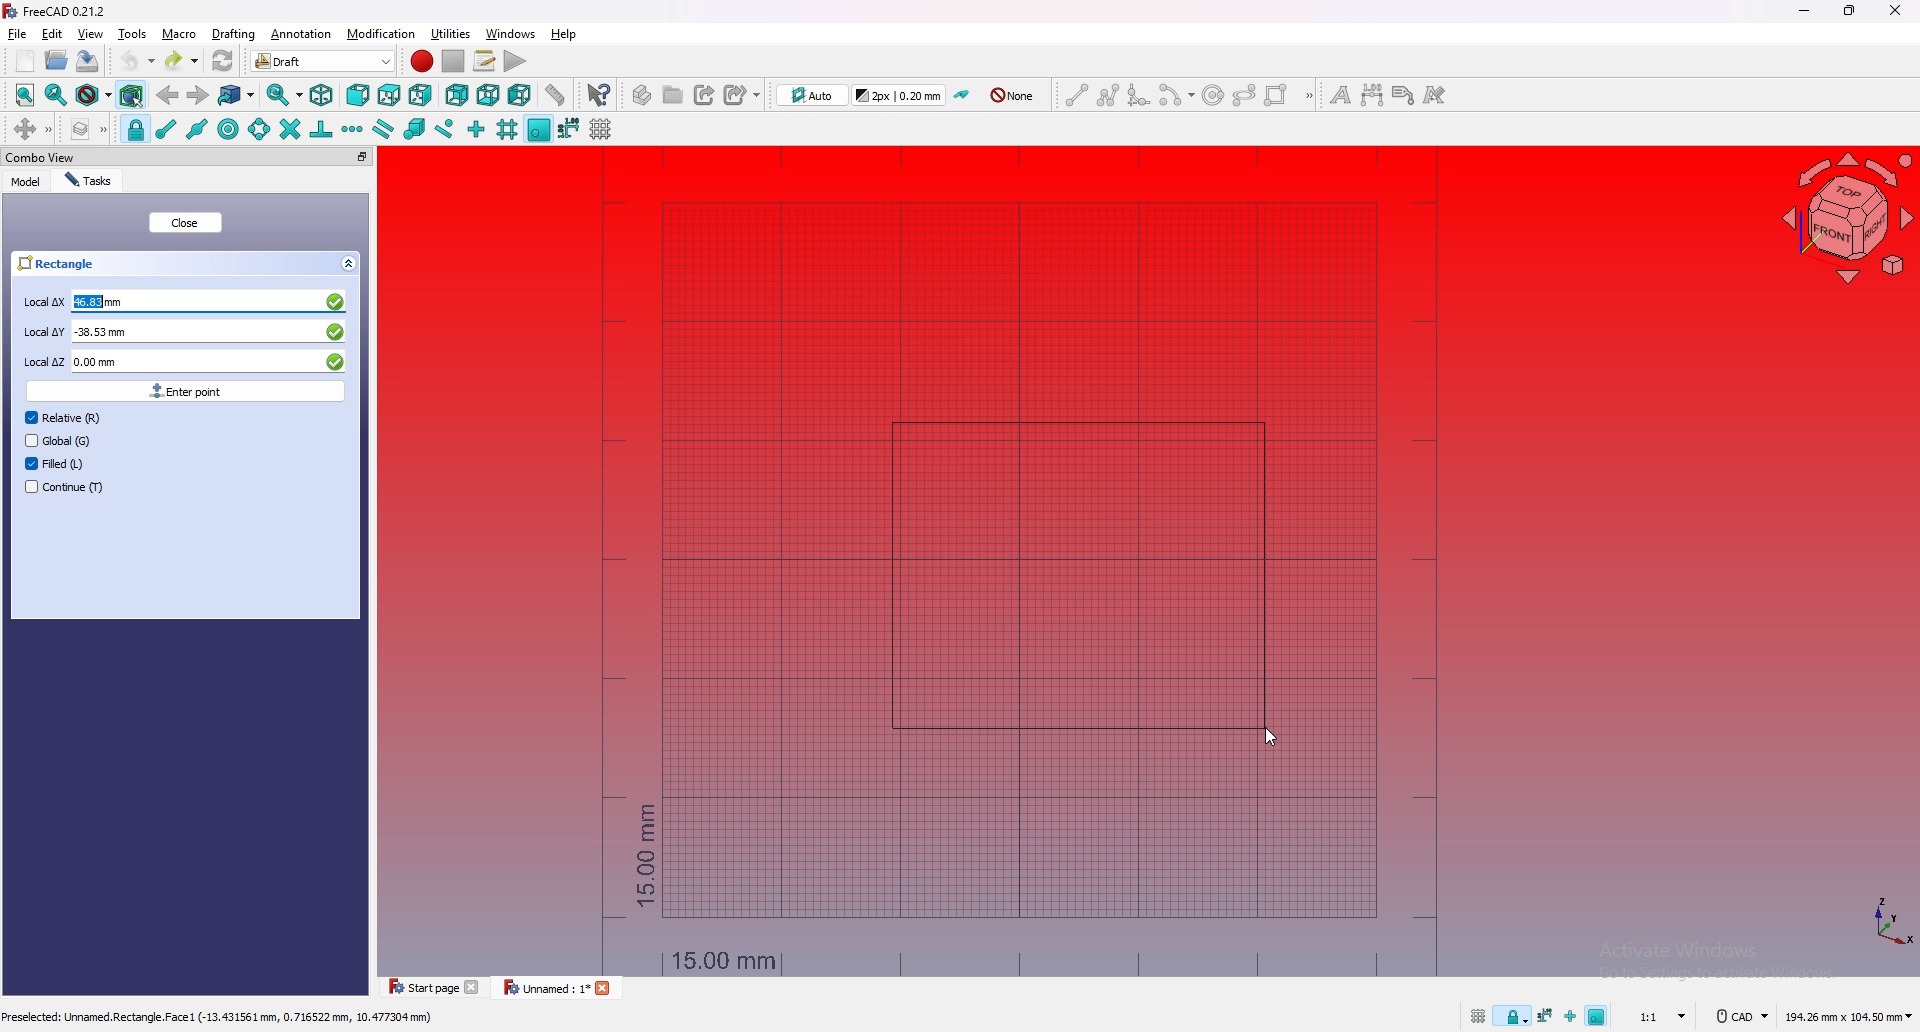  I want to click on edit, so click(53, 34).